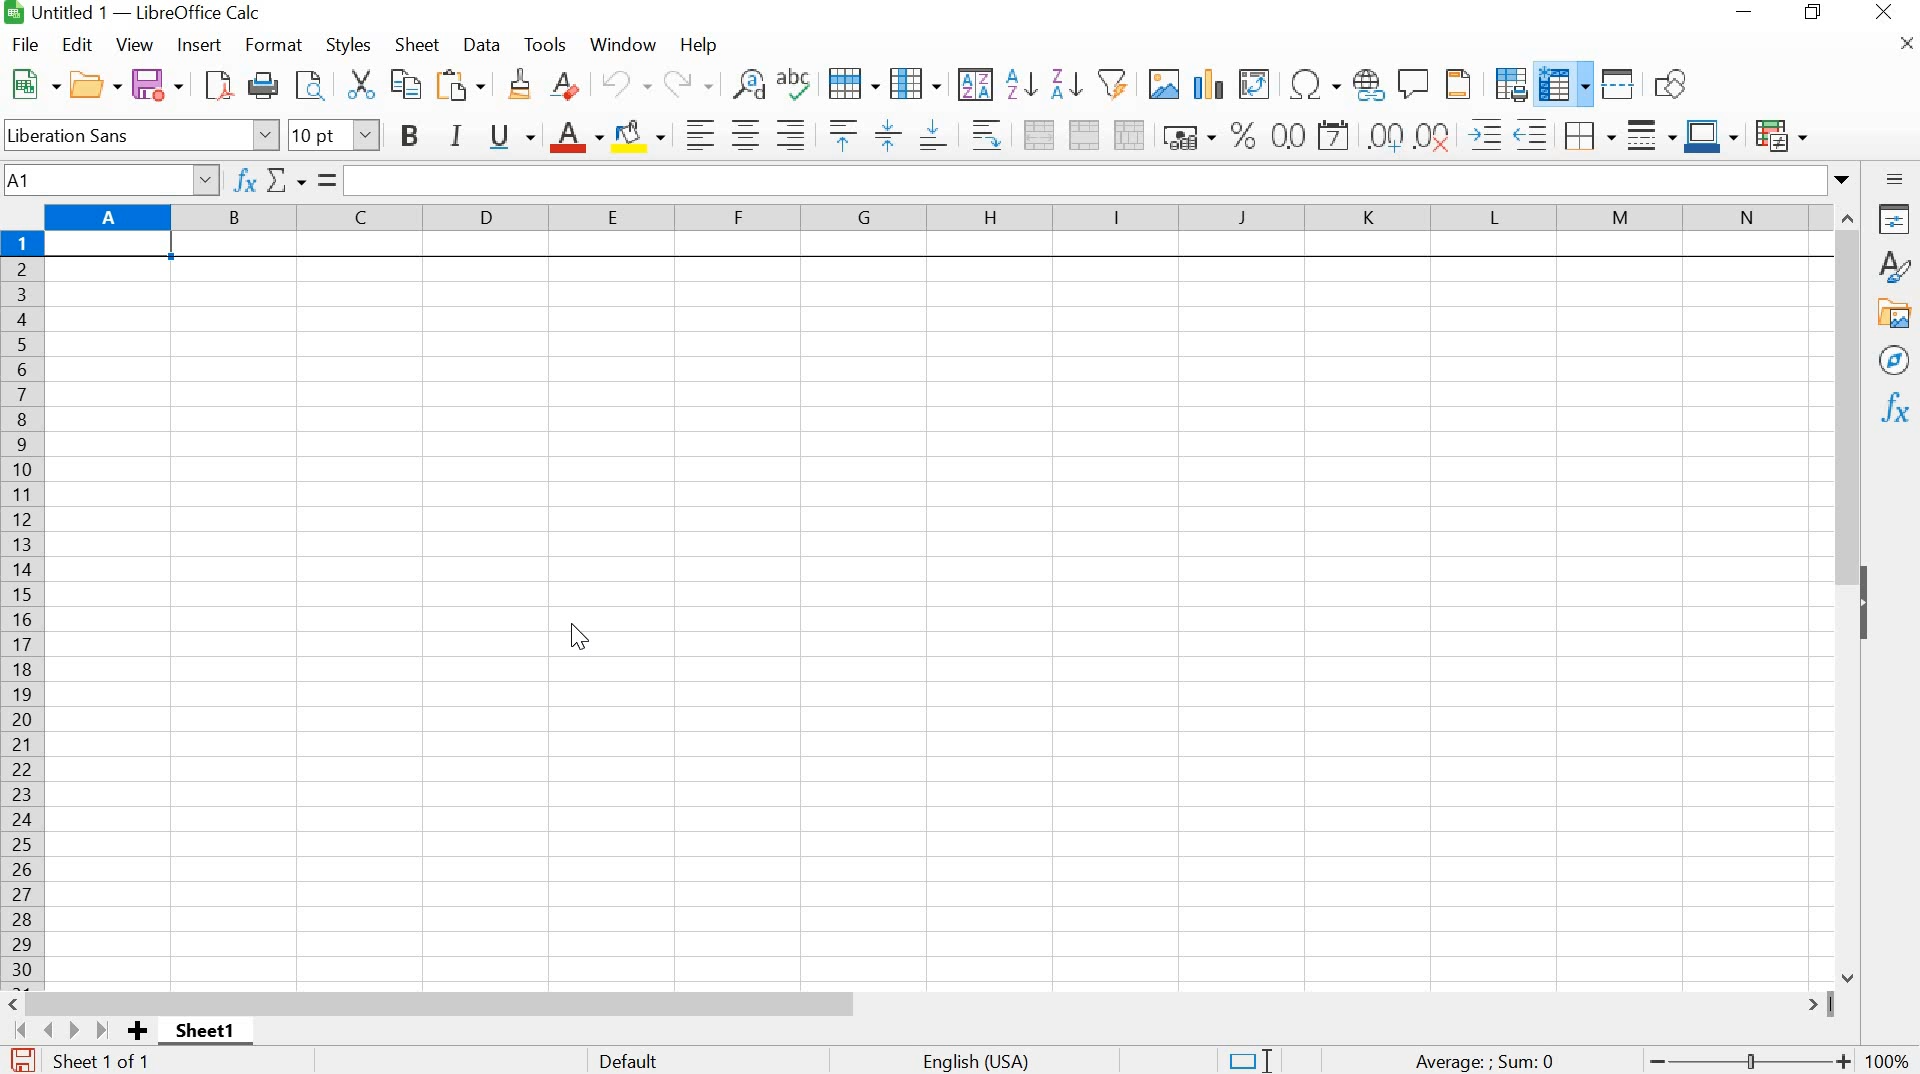  What do you see at coordinates (1586, 137) in the screenshot?
I see `BORDERS` at bounding box center [1586, 137].